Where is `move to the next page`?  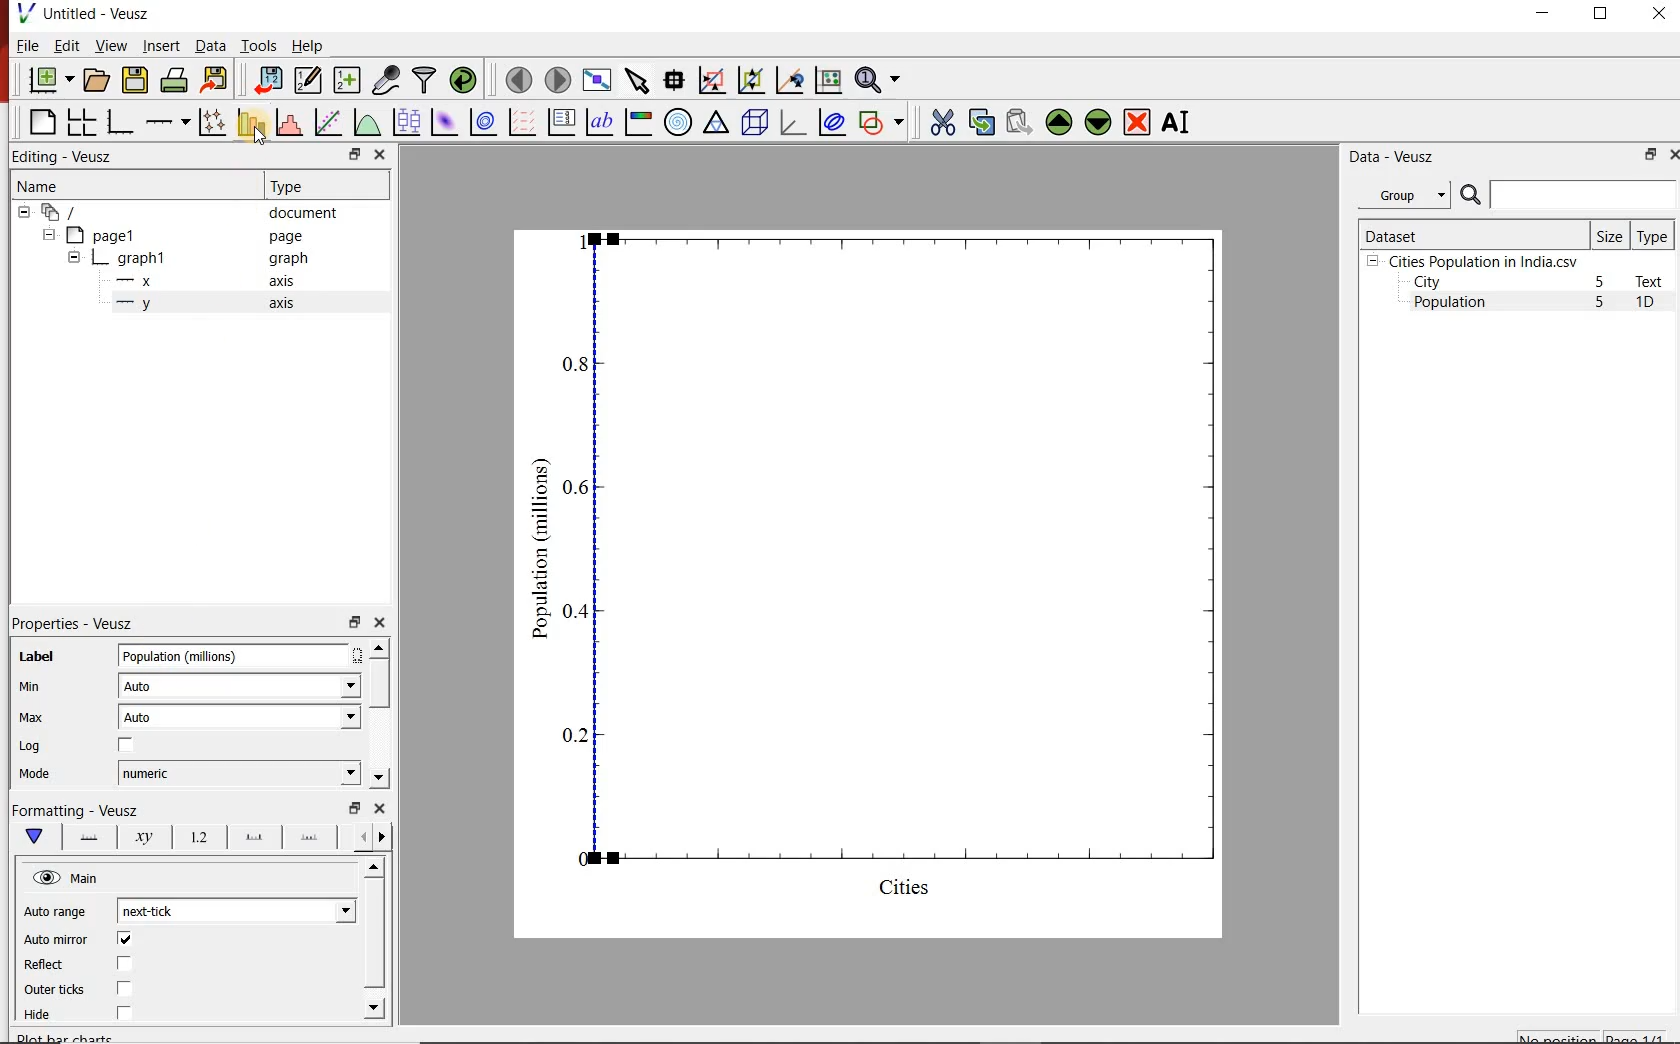
move to the next page is located at coordinates (556, 79).